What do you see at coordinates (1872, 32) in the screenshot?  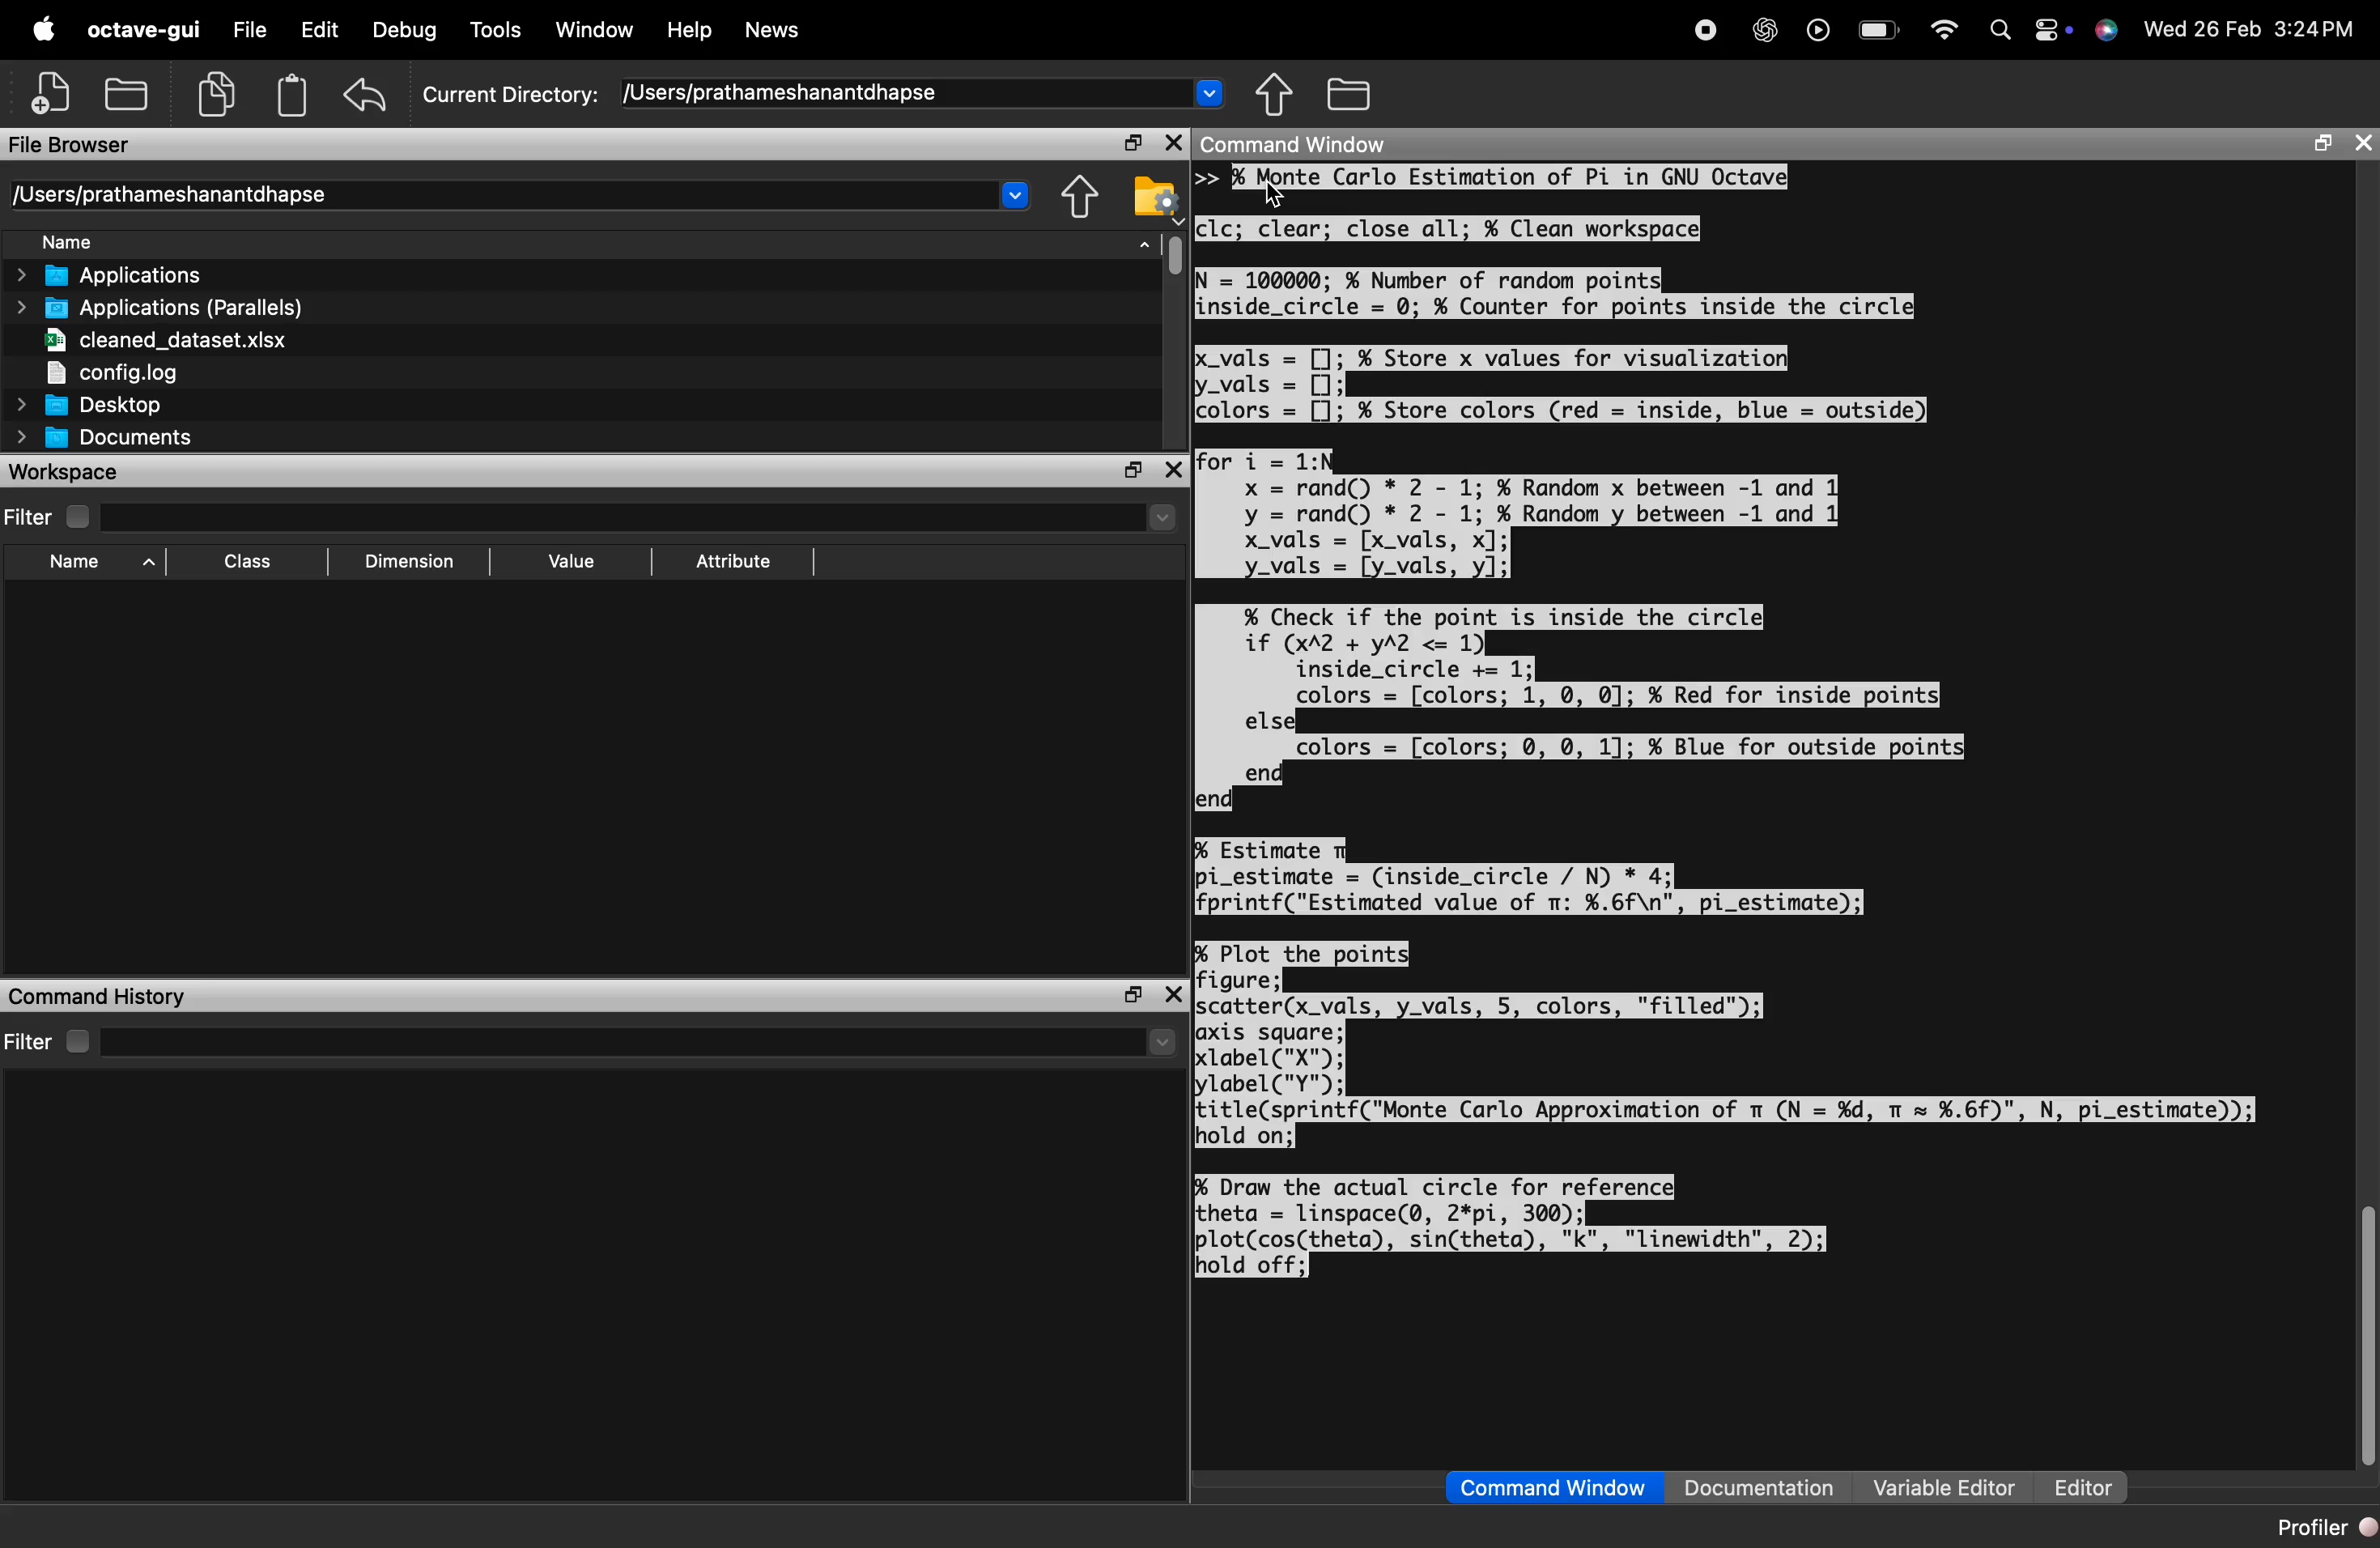 I see `battery` at bounding box center [1872, 32].